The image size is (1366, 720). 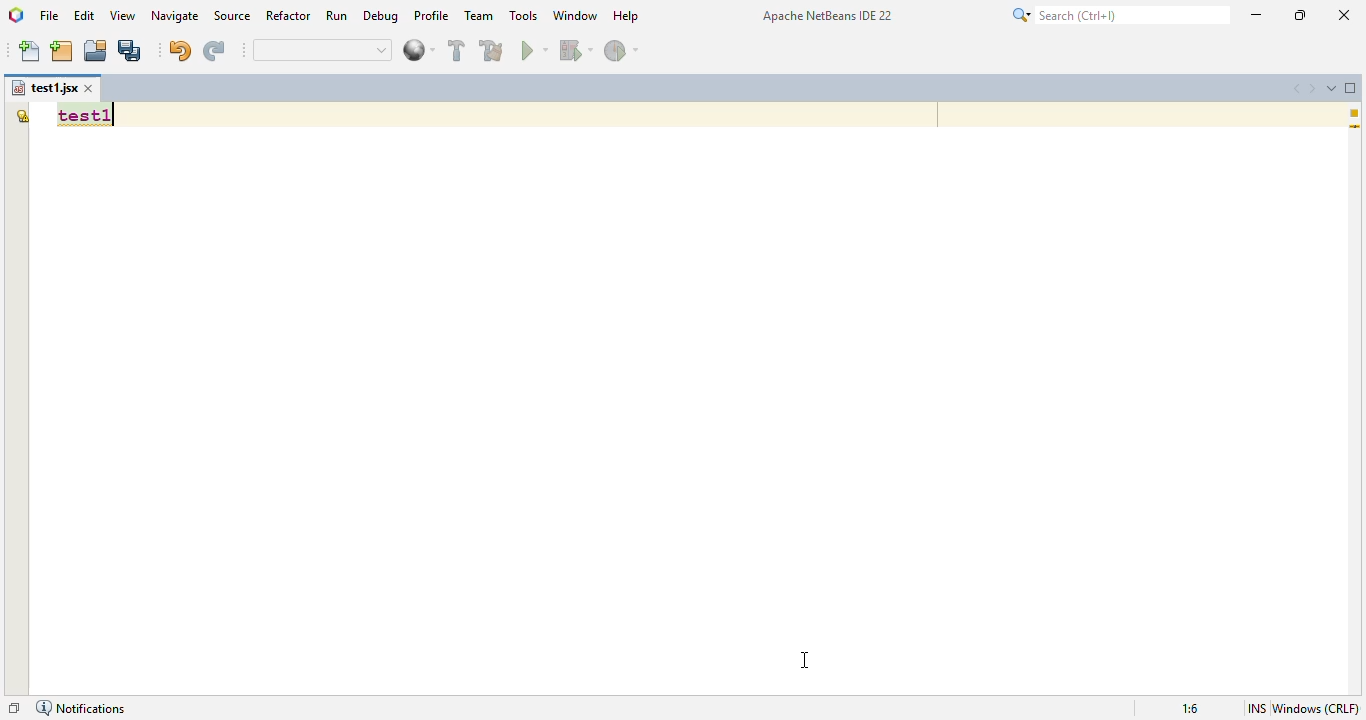 What do you see at coordinates (1301, 15) in the screenshot?
I see `maximize` at bounding box center [1301, 15].